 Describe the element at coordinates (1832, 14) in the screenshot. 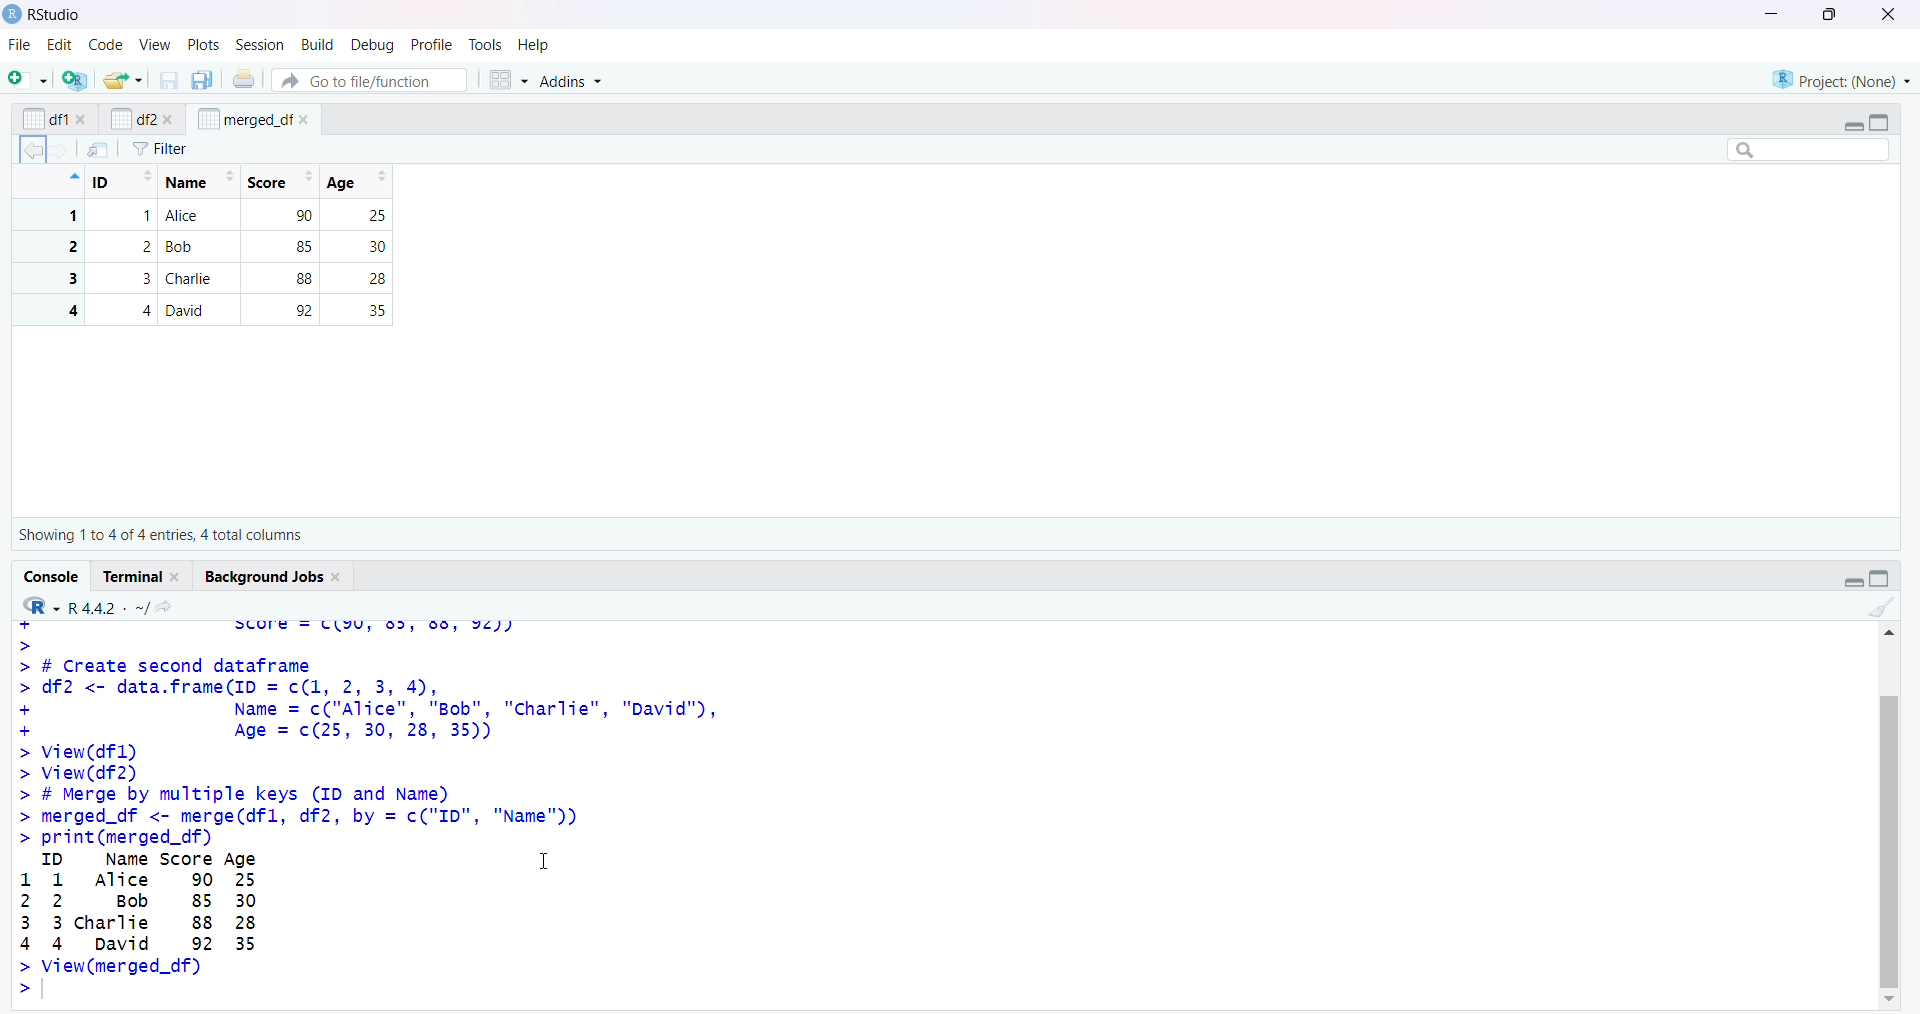

I see `maximize` at that location.